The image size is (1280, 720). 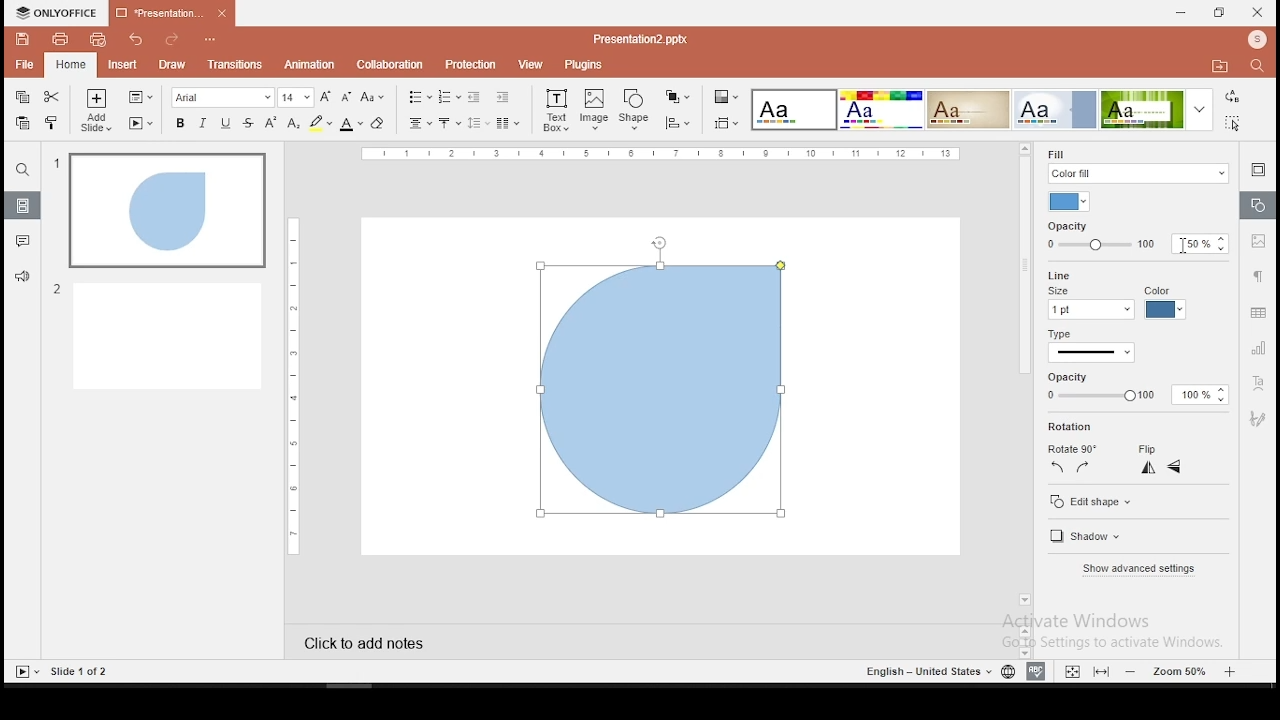 I want to click on font size, so click(x=297, y=98).